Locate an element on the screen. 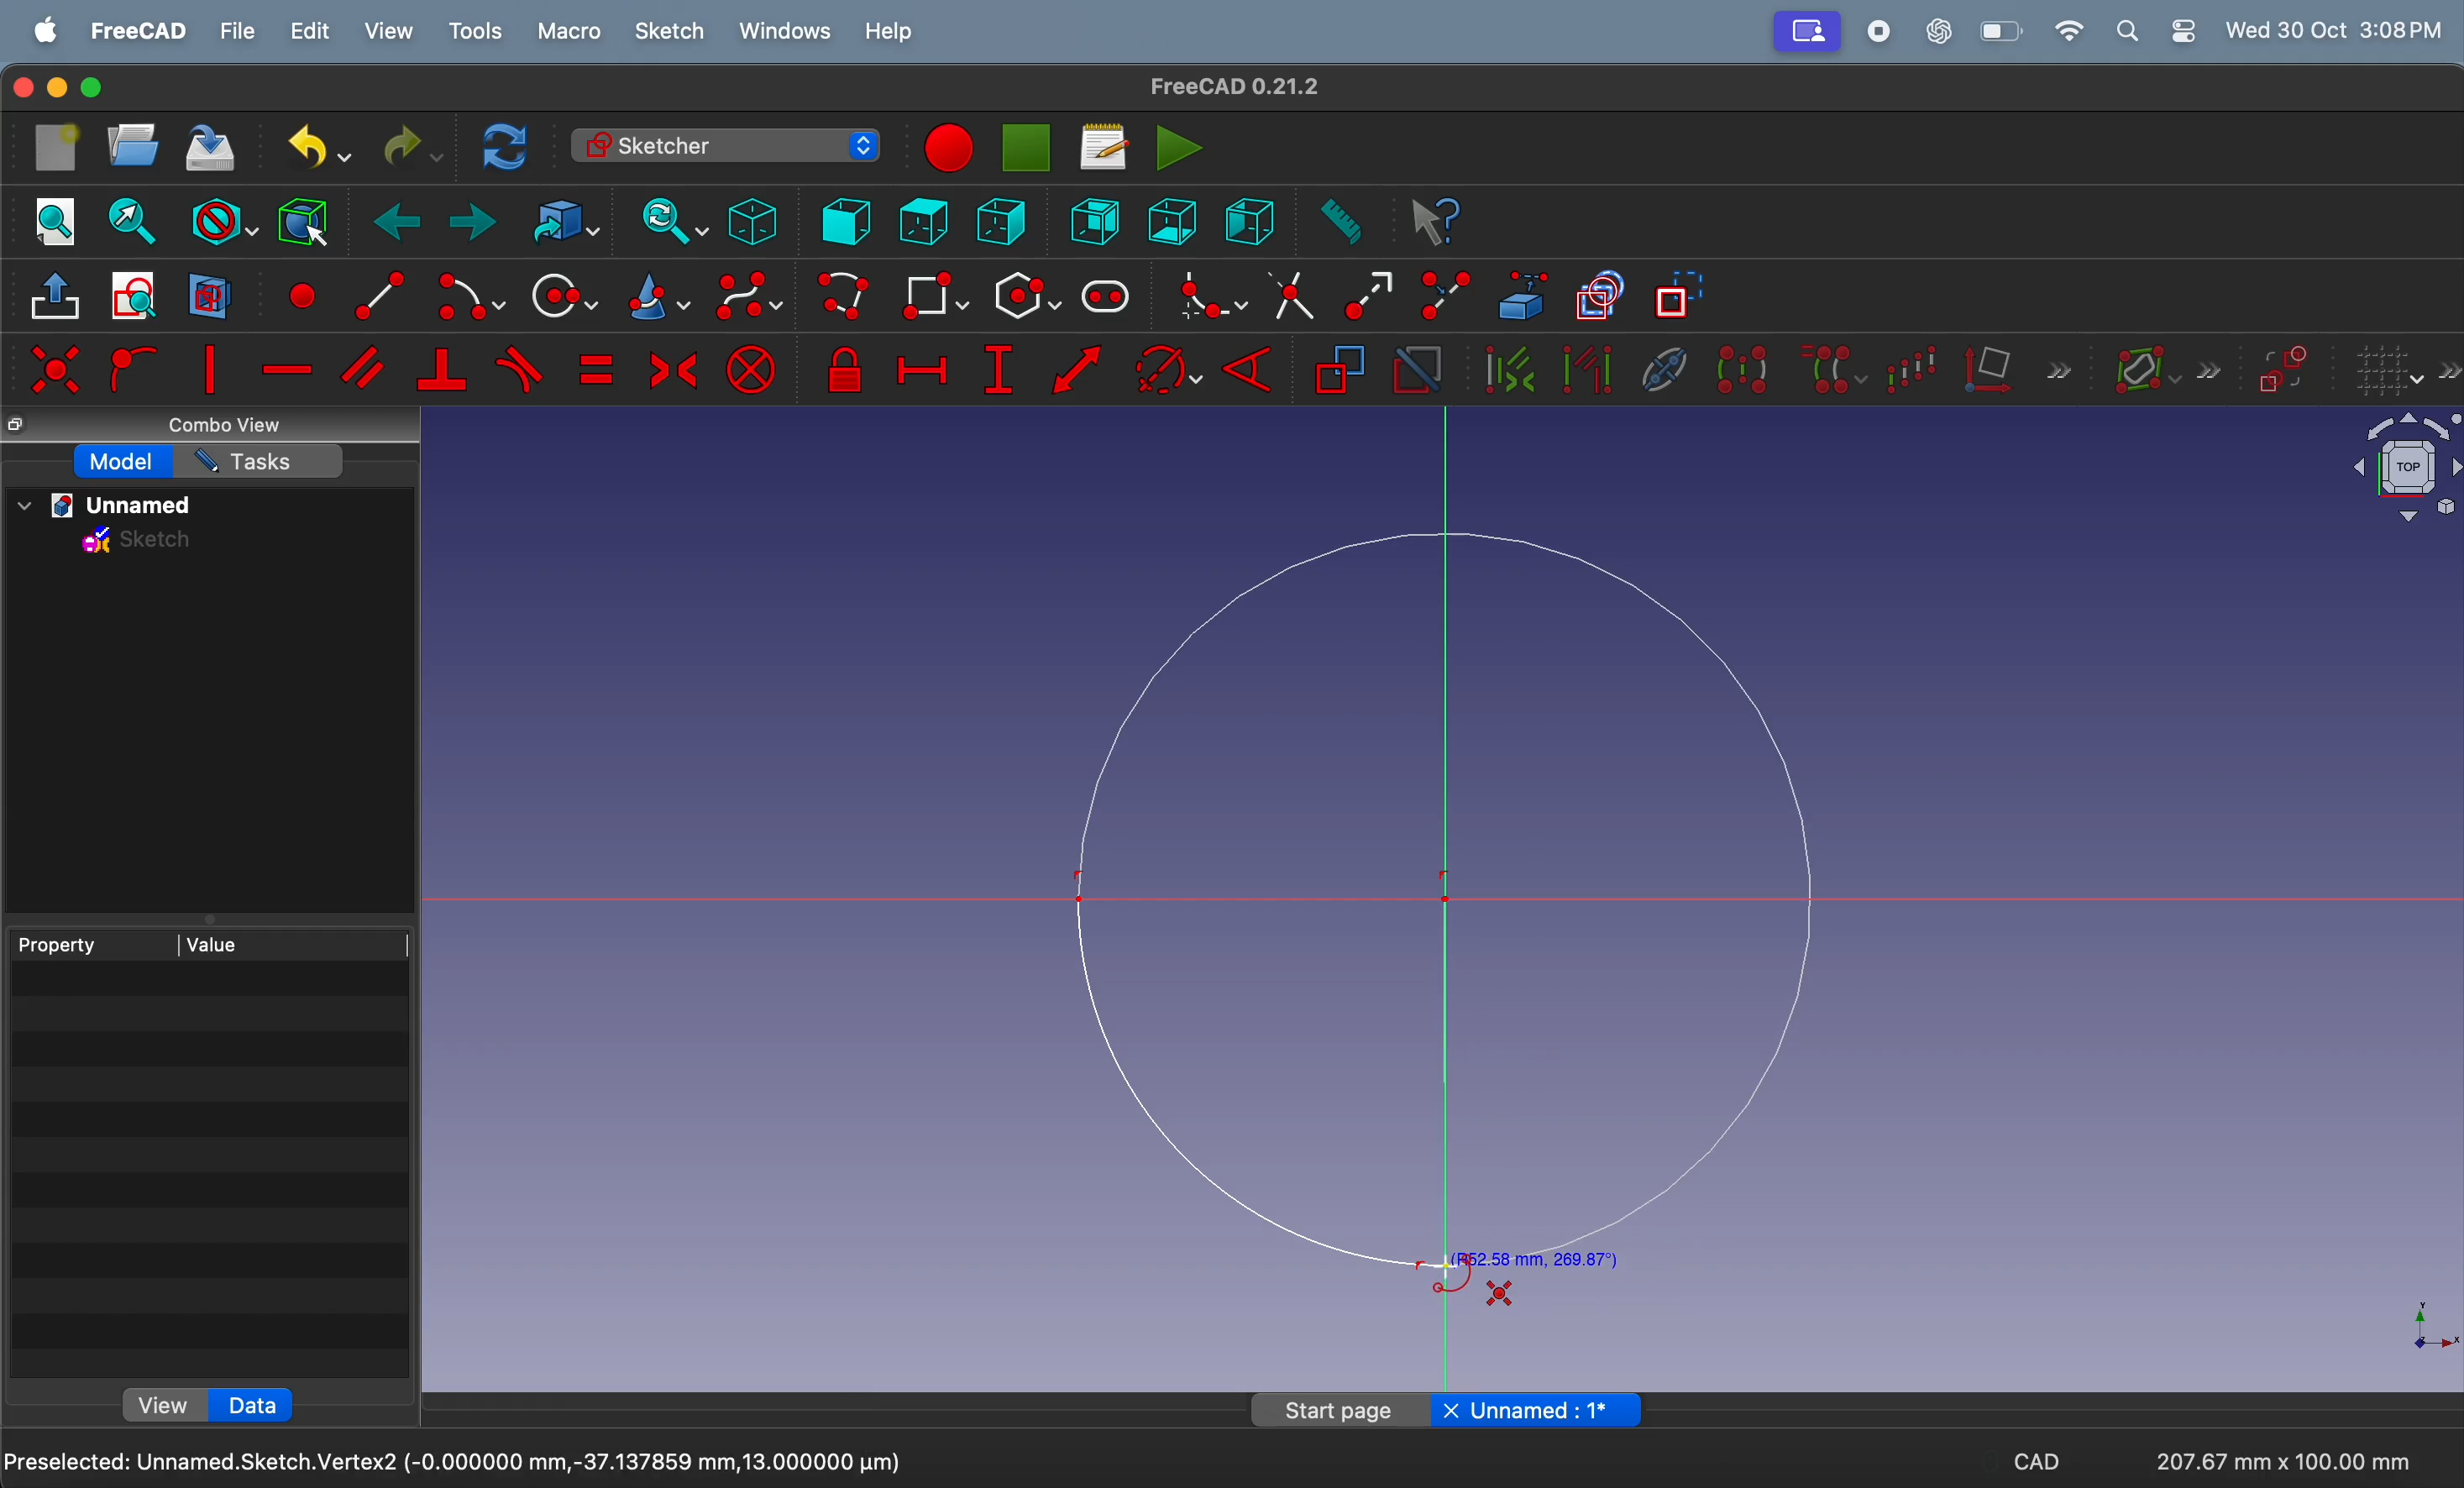  unnamed is located at coordinates (114, 506).